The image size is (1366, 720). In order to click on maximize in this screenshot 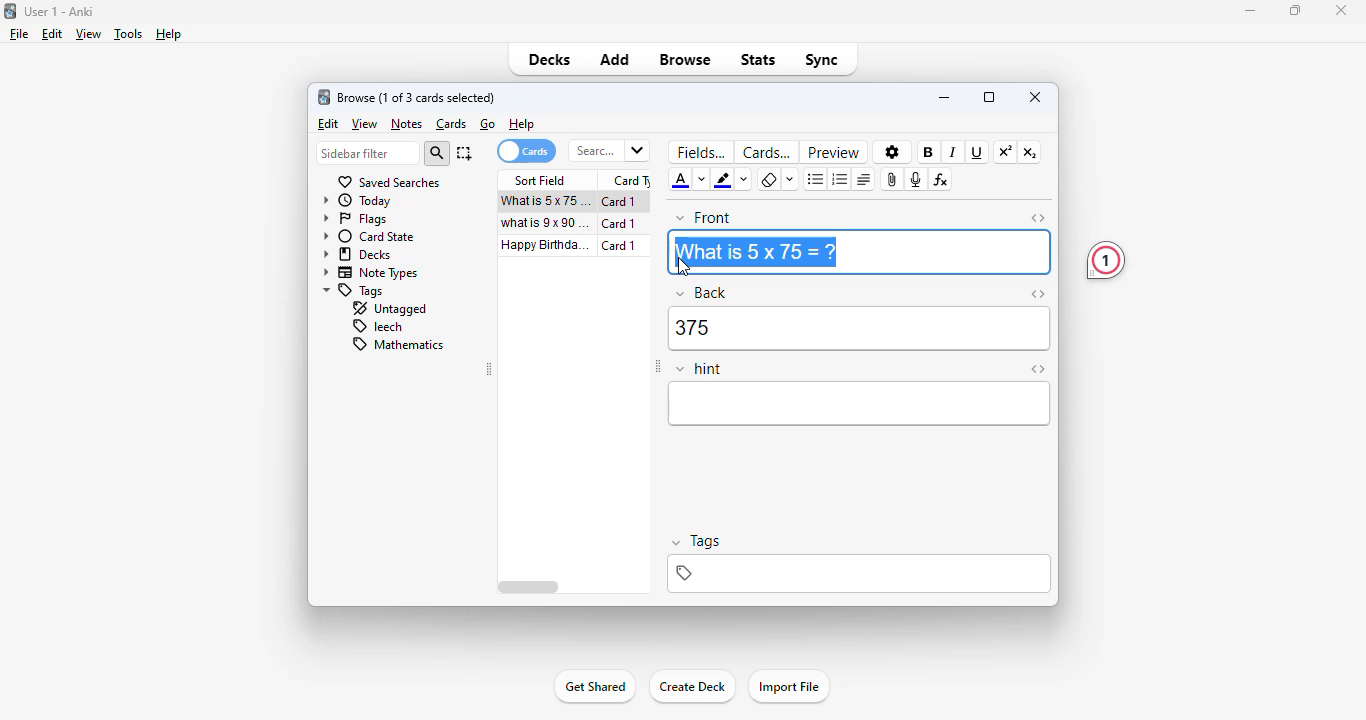, I will do `click(1296, 10)`.